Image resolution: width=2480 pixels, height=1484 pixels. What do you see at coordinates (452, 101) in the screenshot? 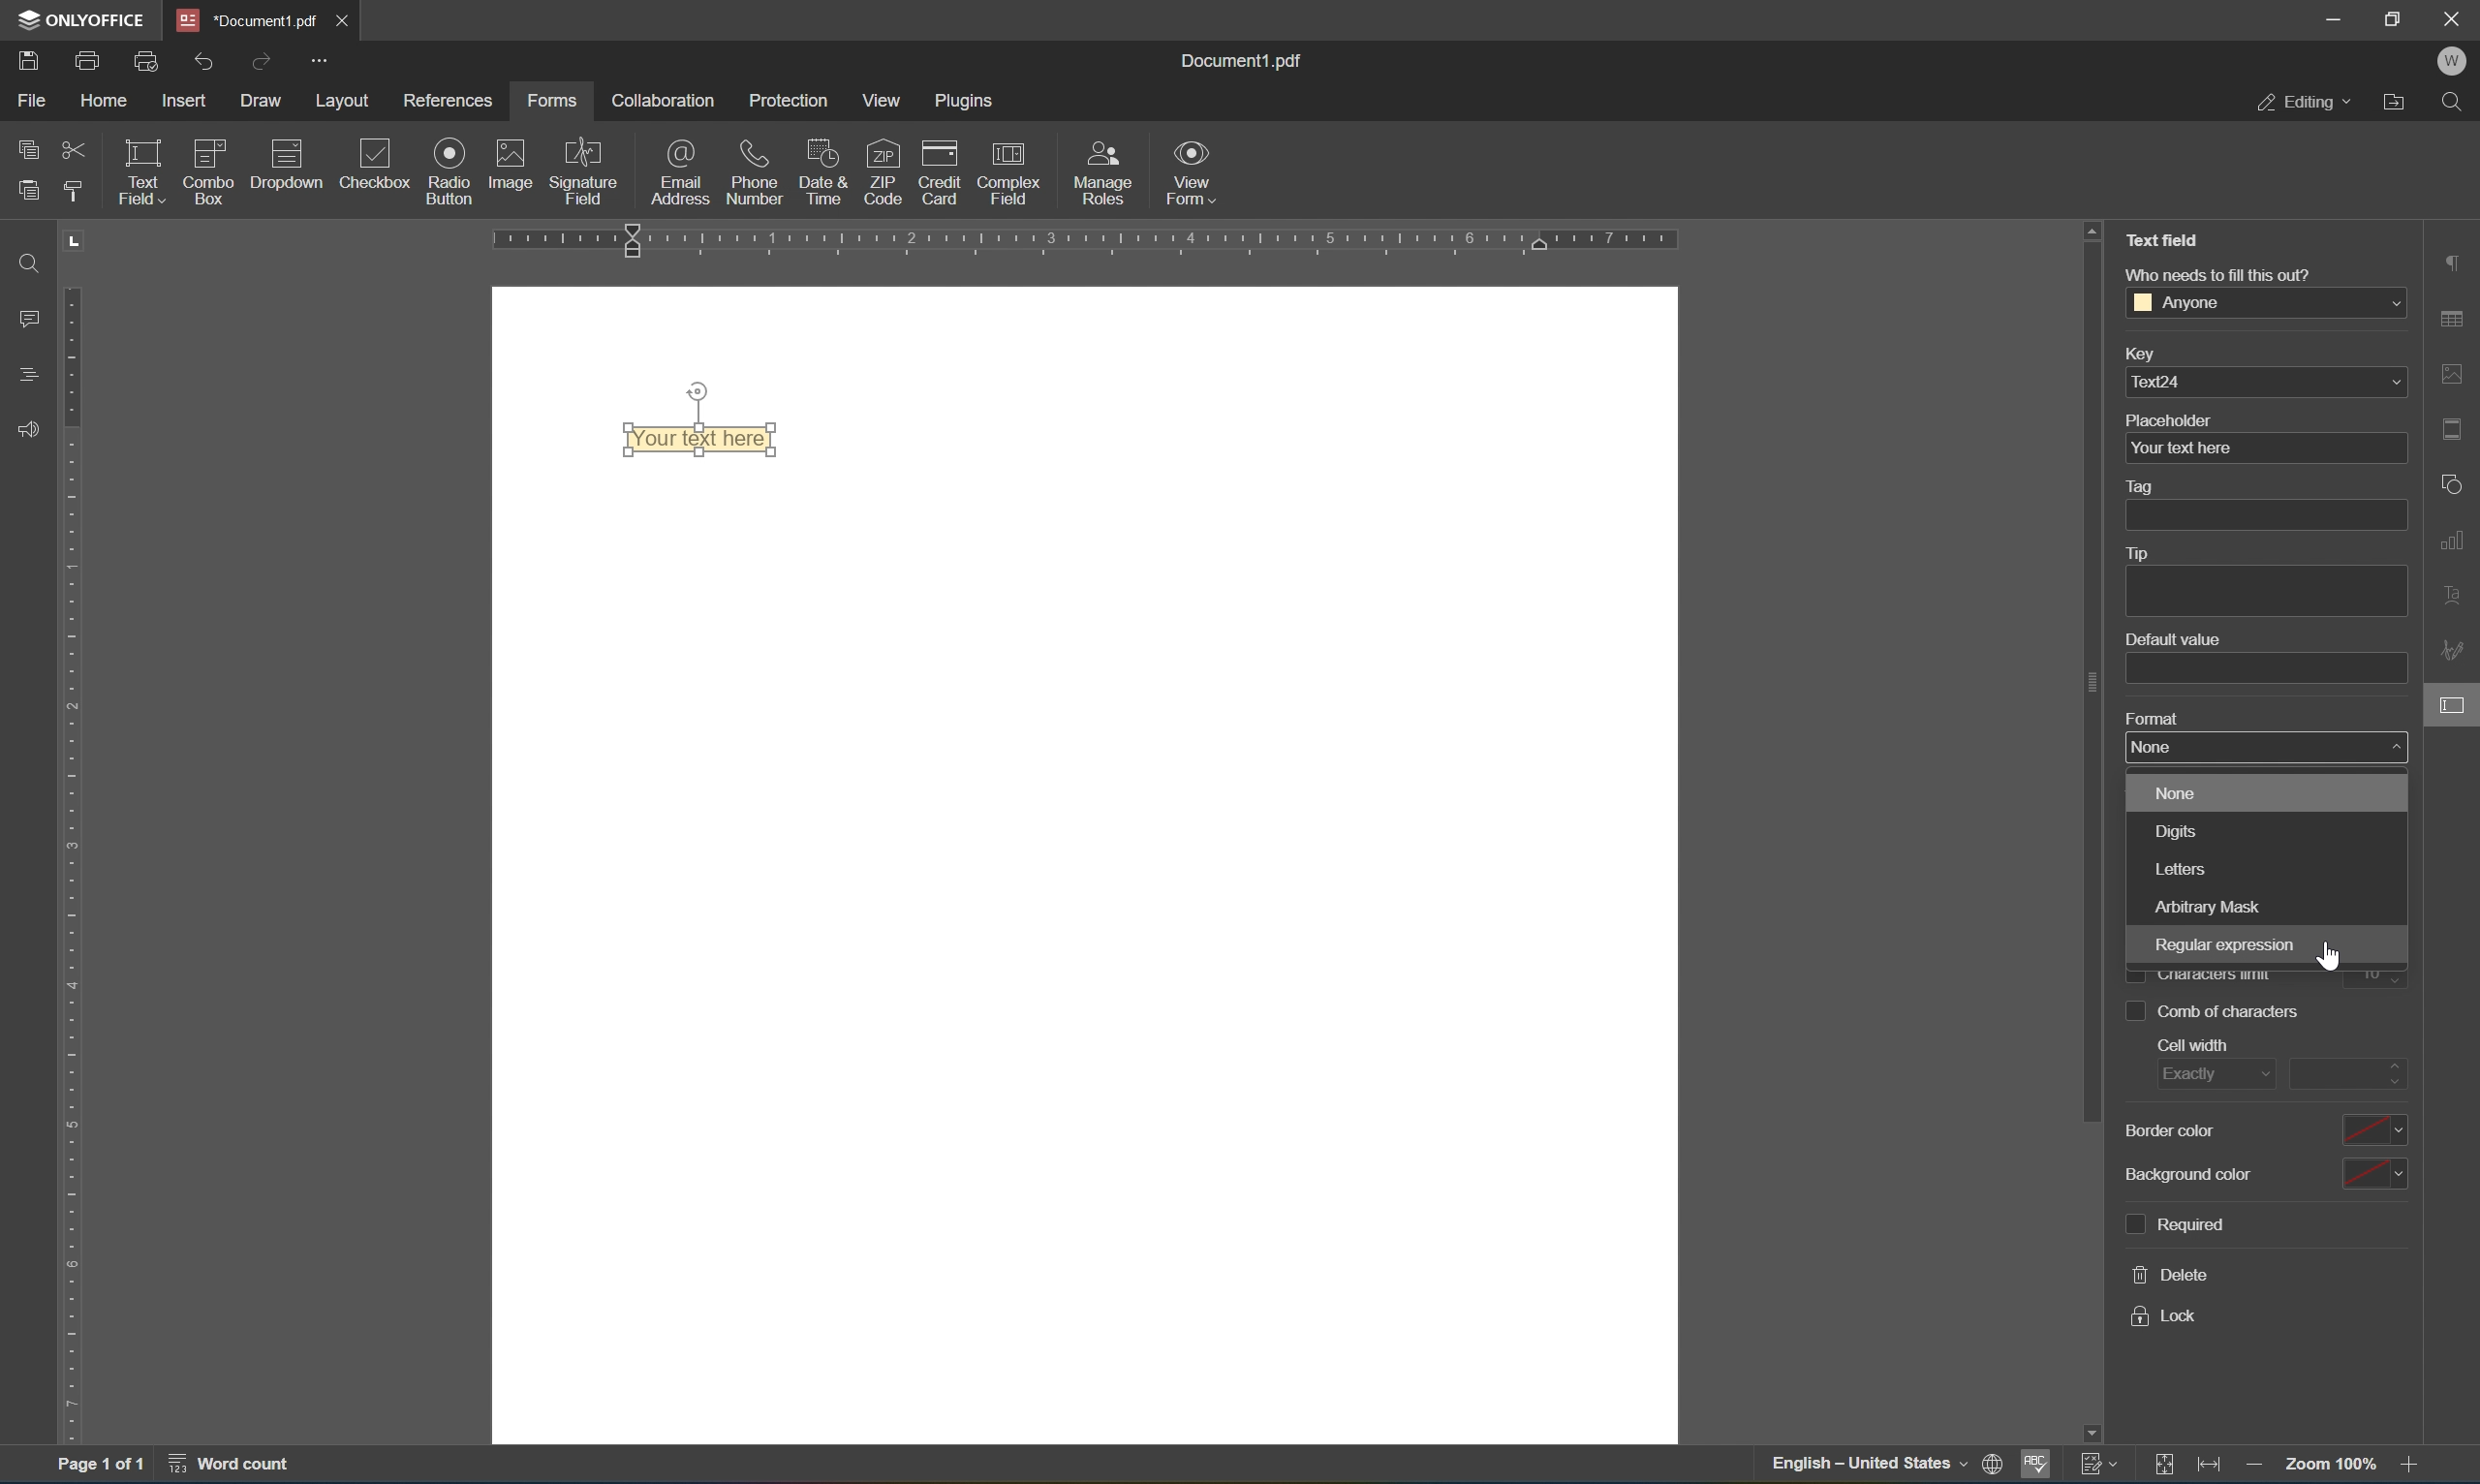
I see `references` at bounding box center [452, 101].